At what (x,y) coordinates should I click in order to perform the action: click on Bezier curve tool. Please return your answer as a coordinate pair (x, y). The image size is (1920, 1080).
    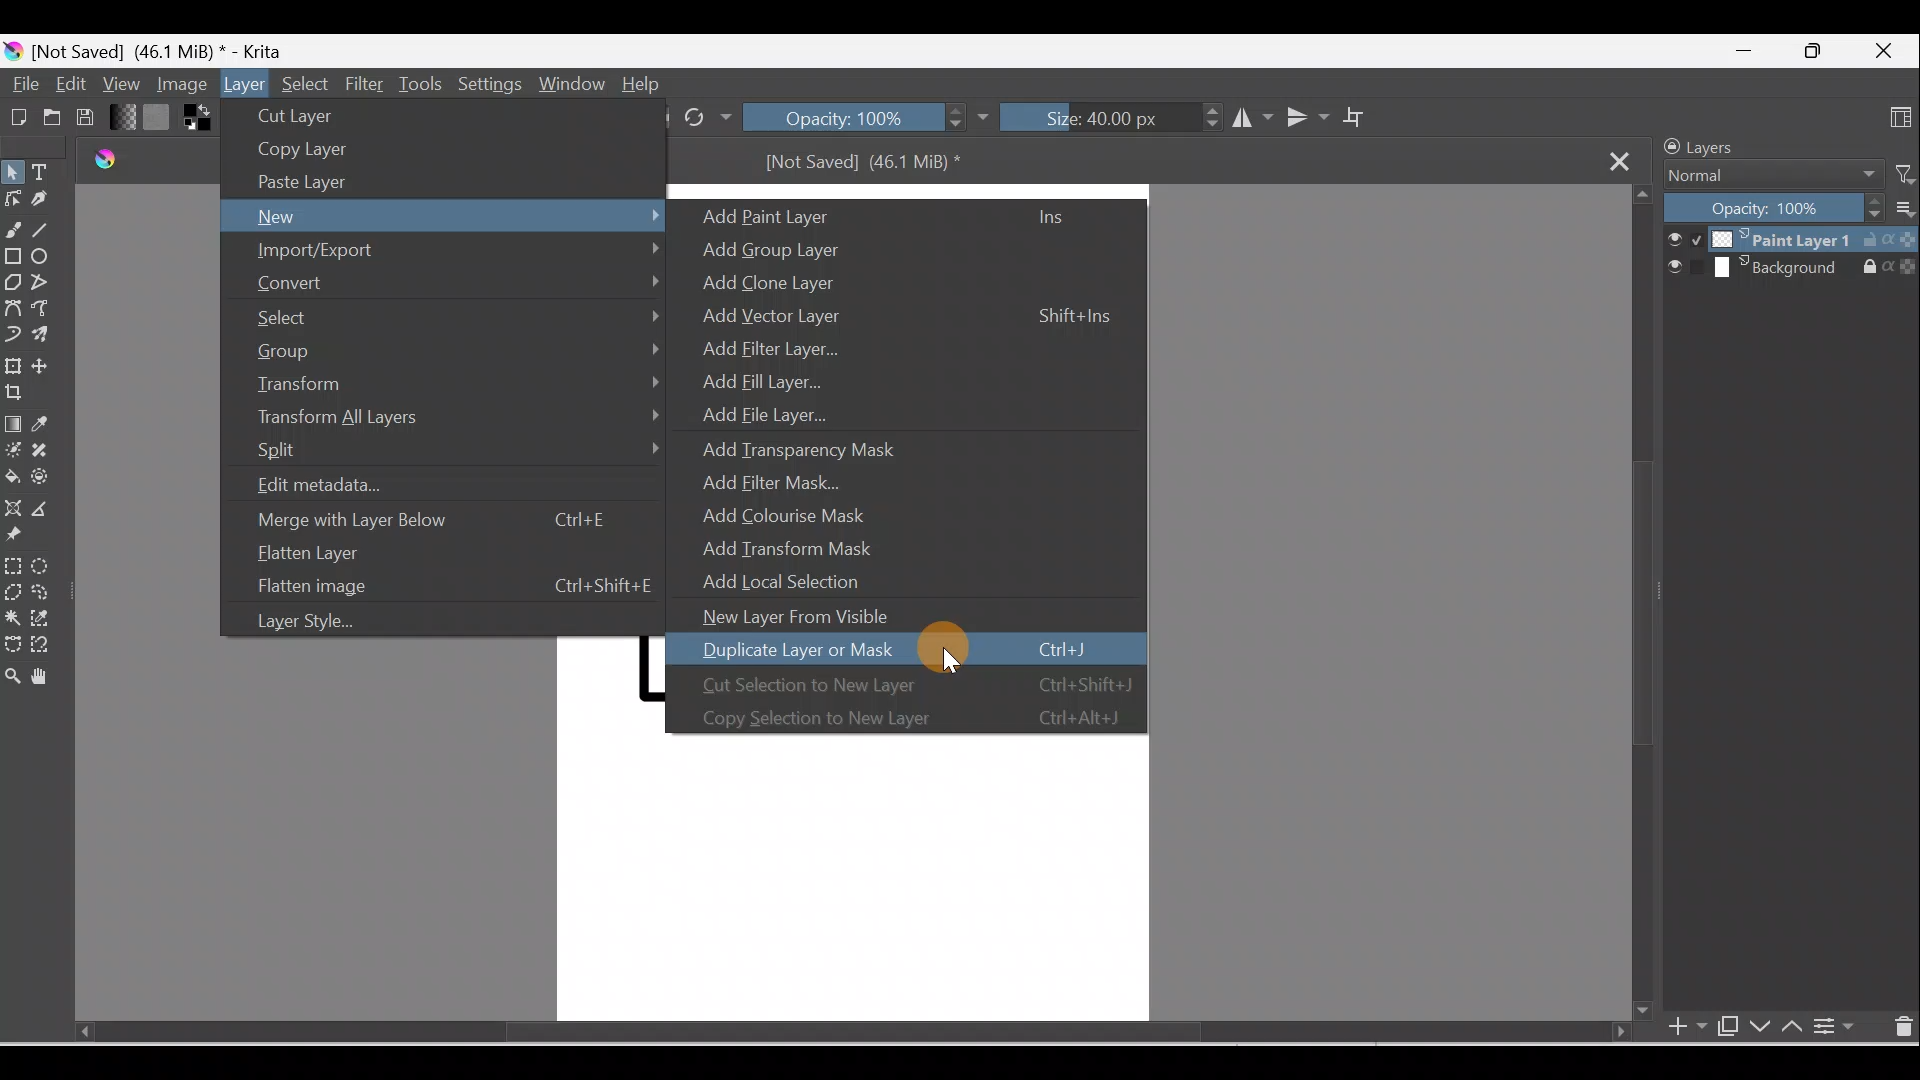
    Looking at the image, I should click on (16, 309).